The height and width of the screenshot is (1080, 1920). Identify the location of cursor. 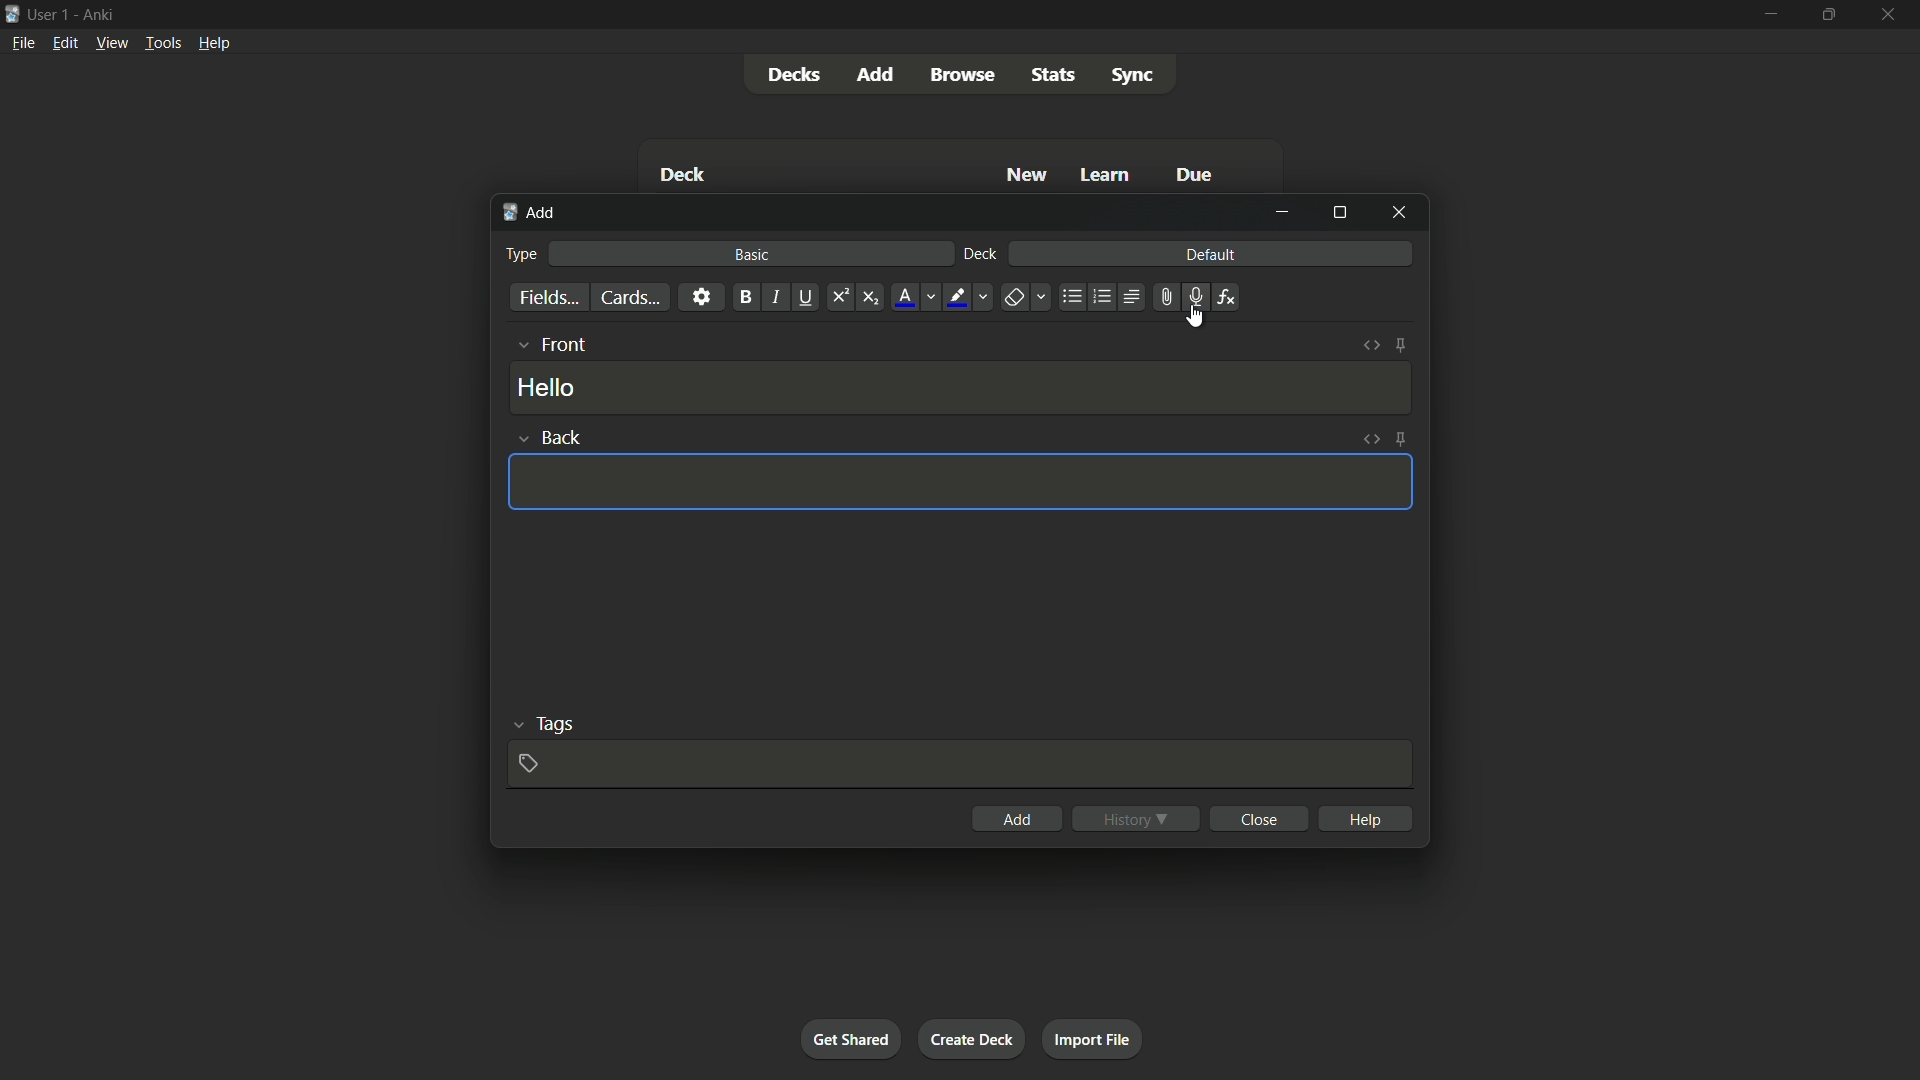
(1197, 316).